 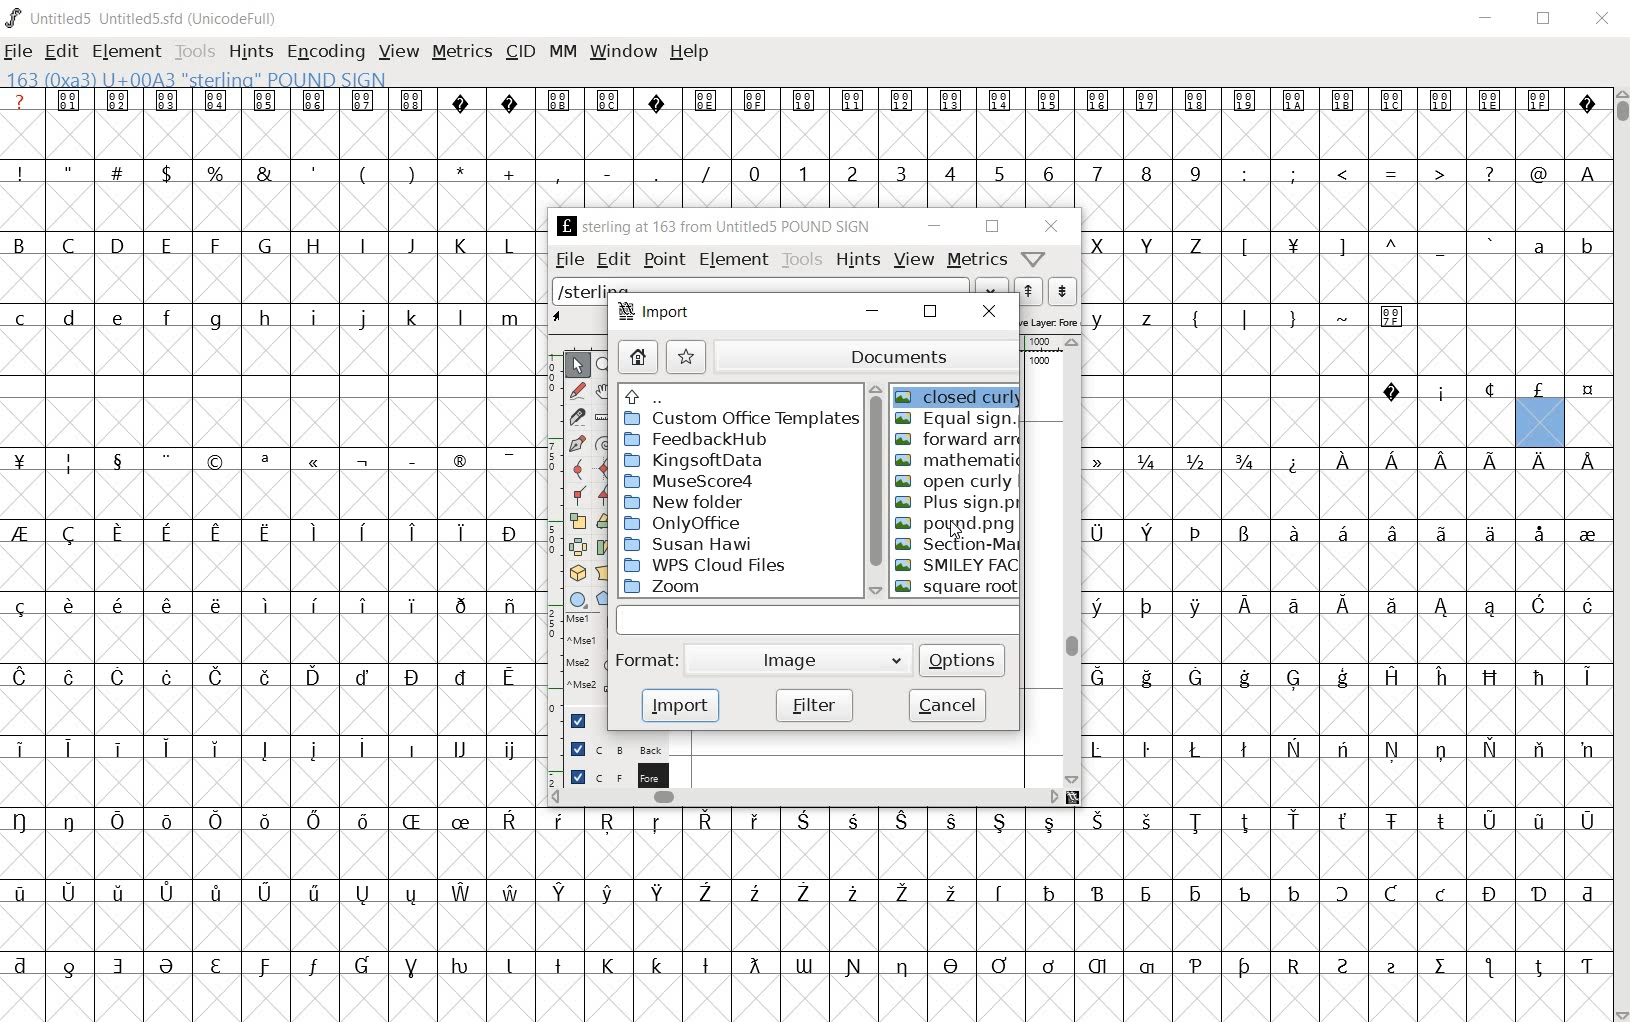 I want to click on Symbol, so click(x=120, y=101).